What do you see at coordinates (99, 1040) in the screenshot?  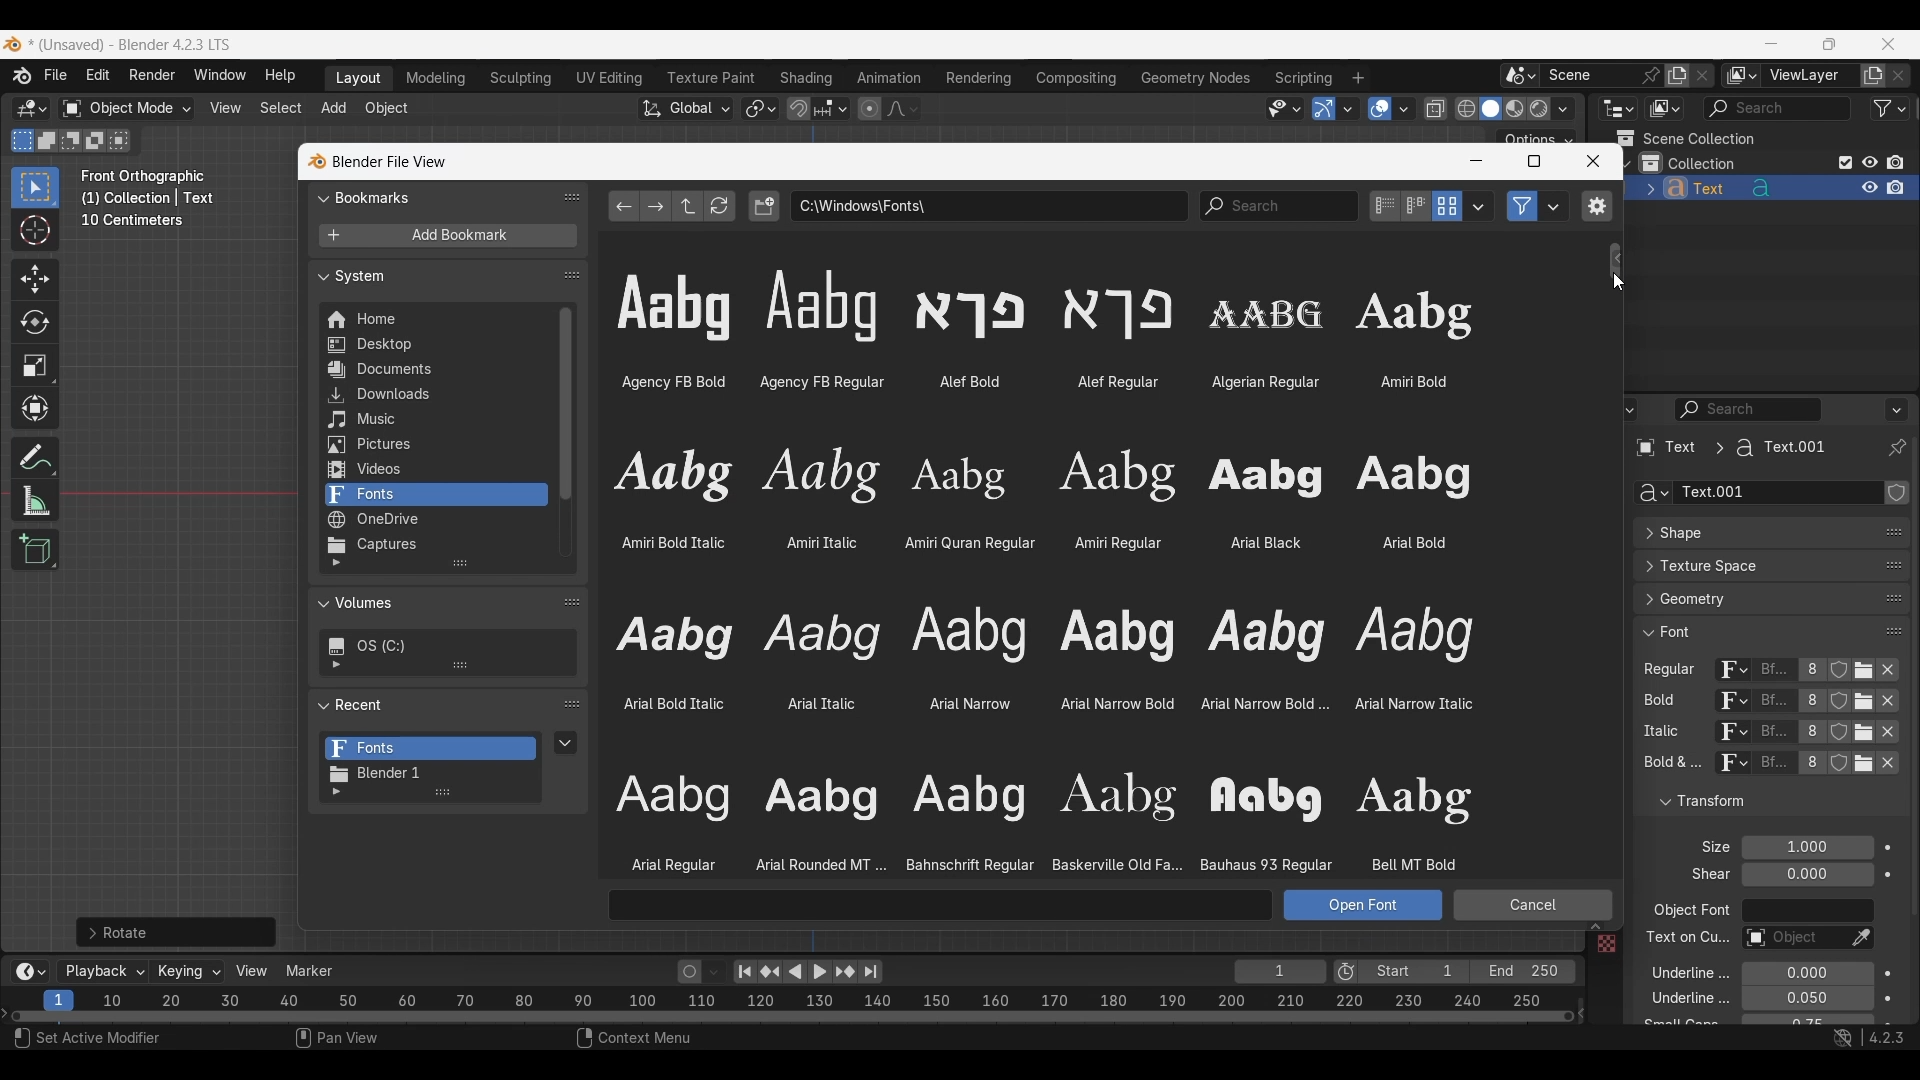 I see `Select` at bounding box center [99, 1040].